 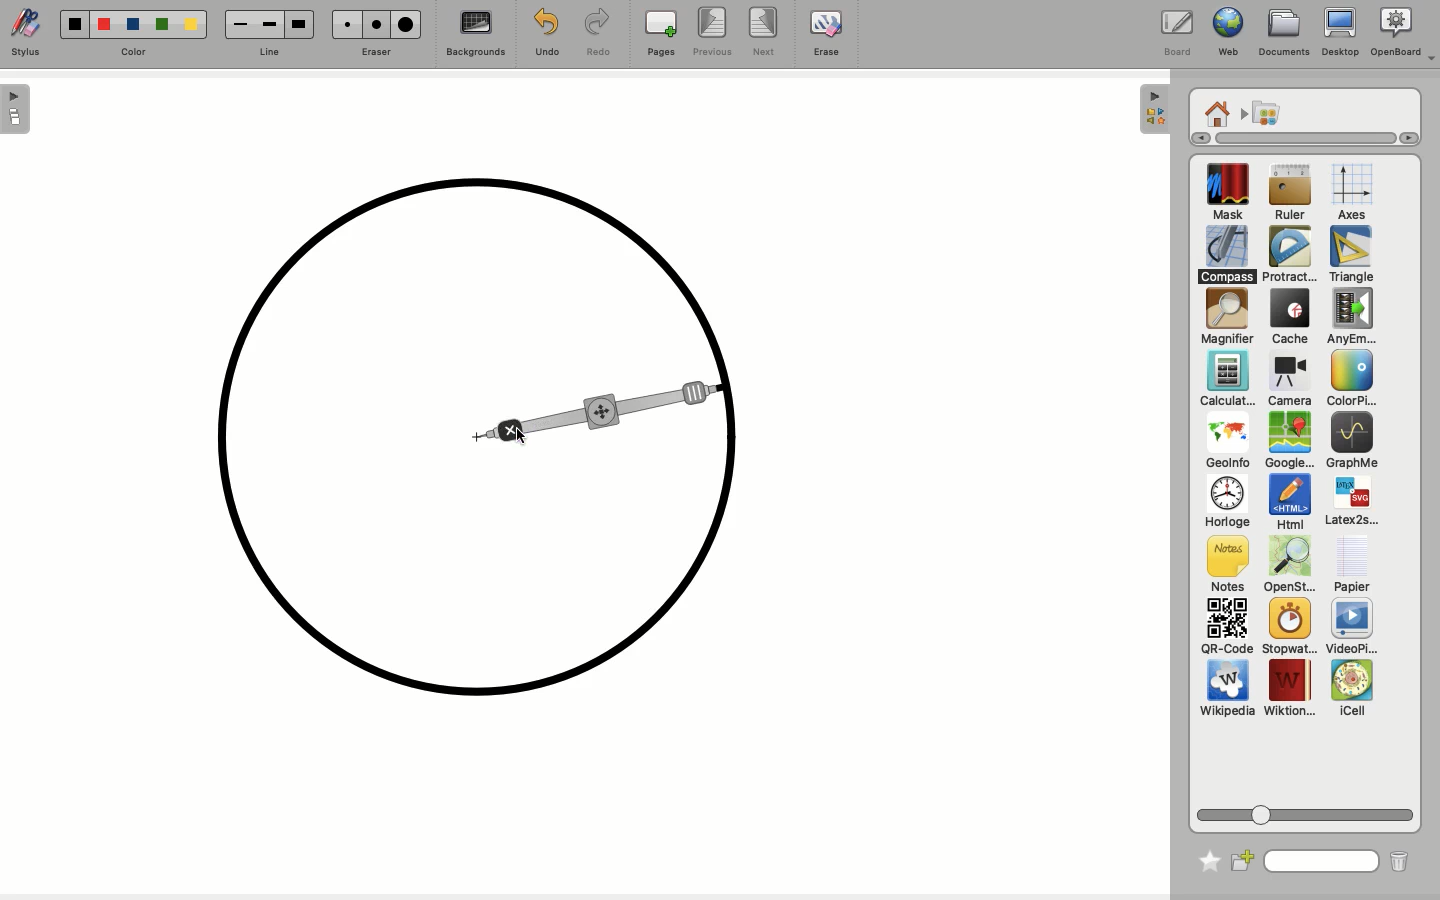 I want to click on Redo, so click(x=599, y=34).